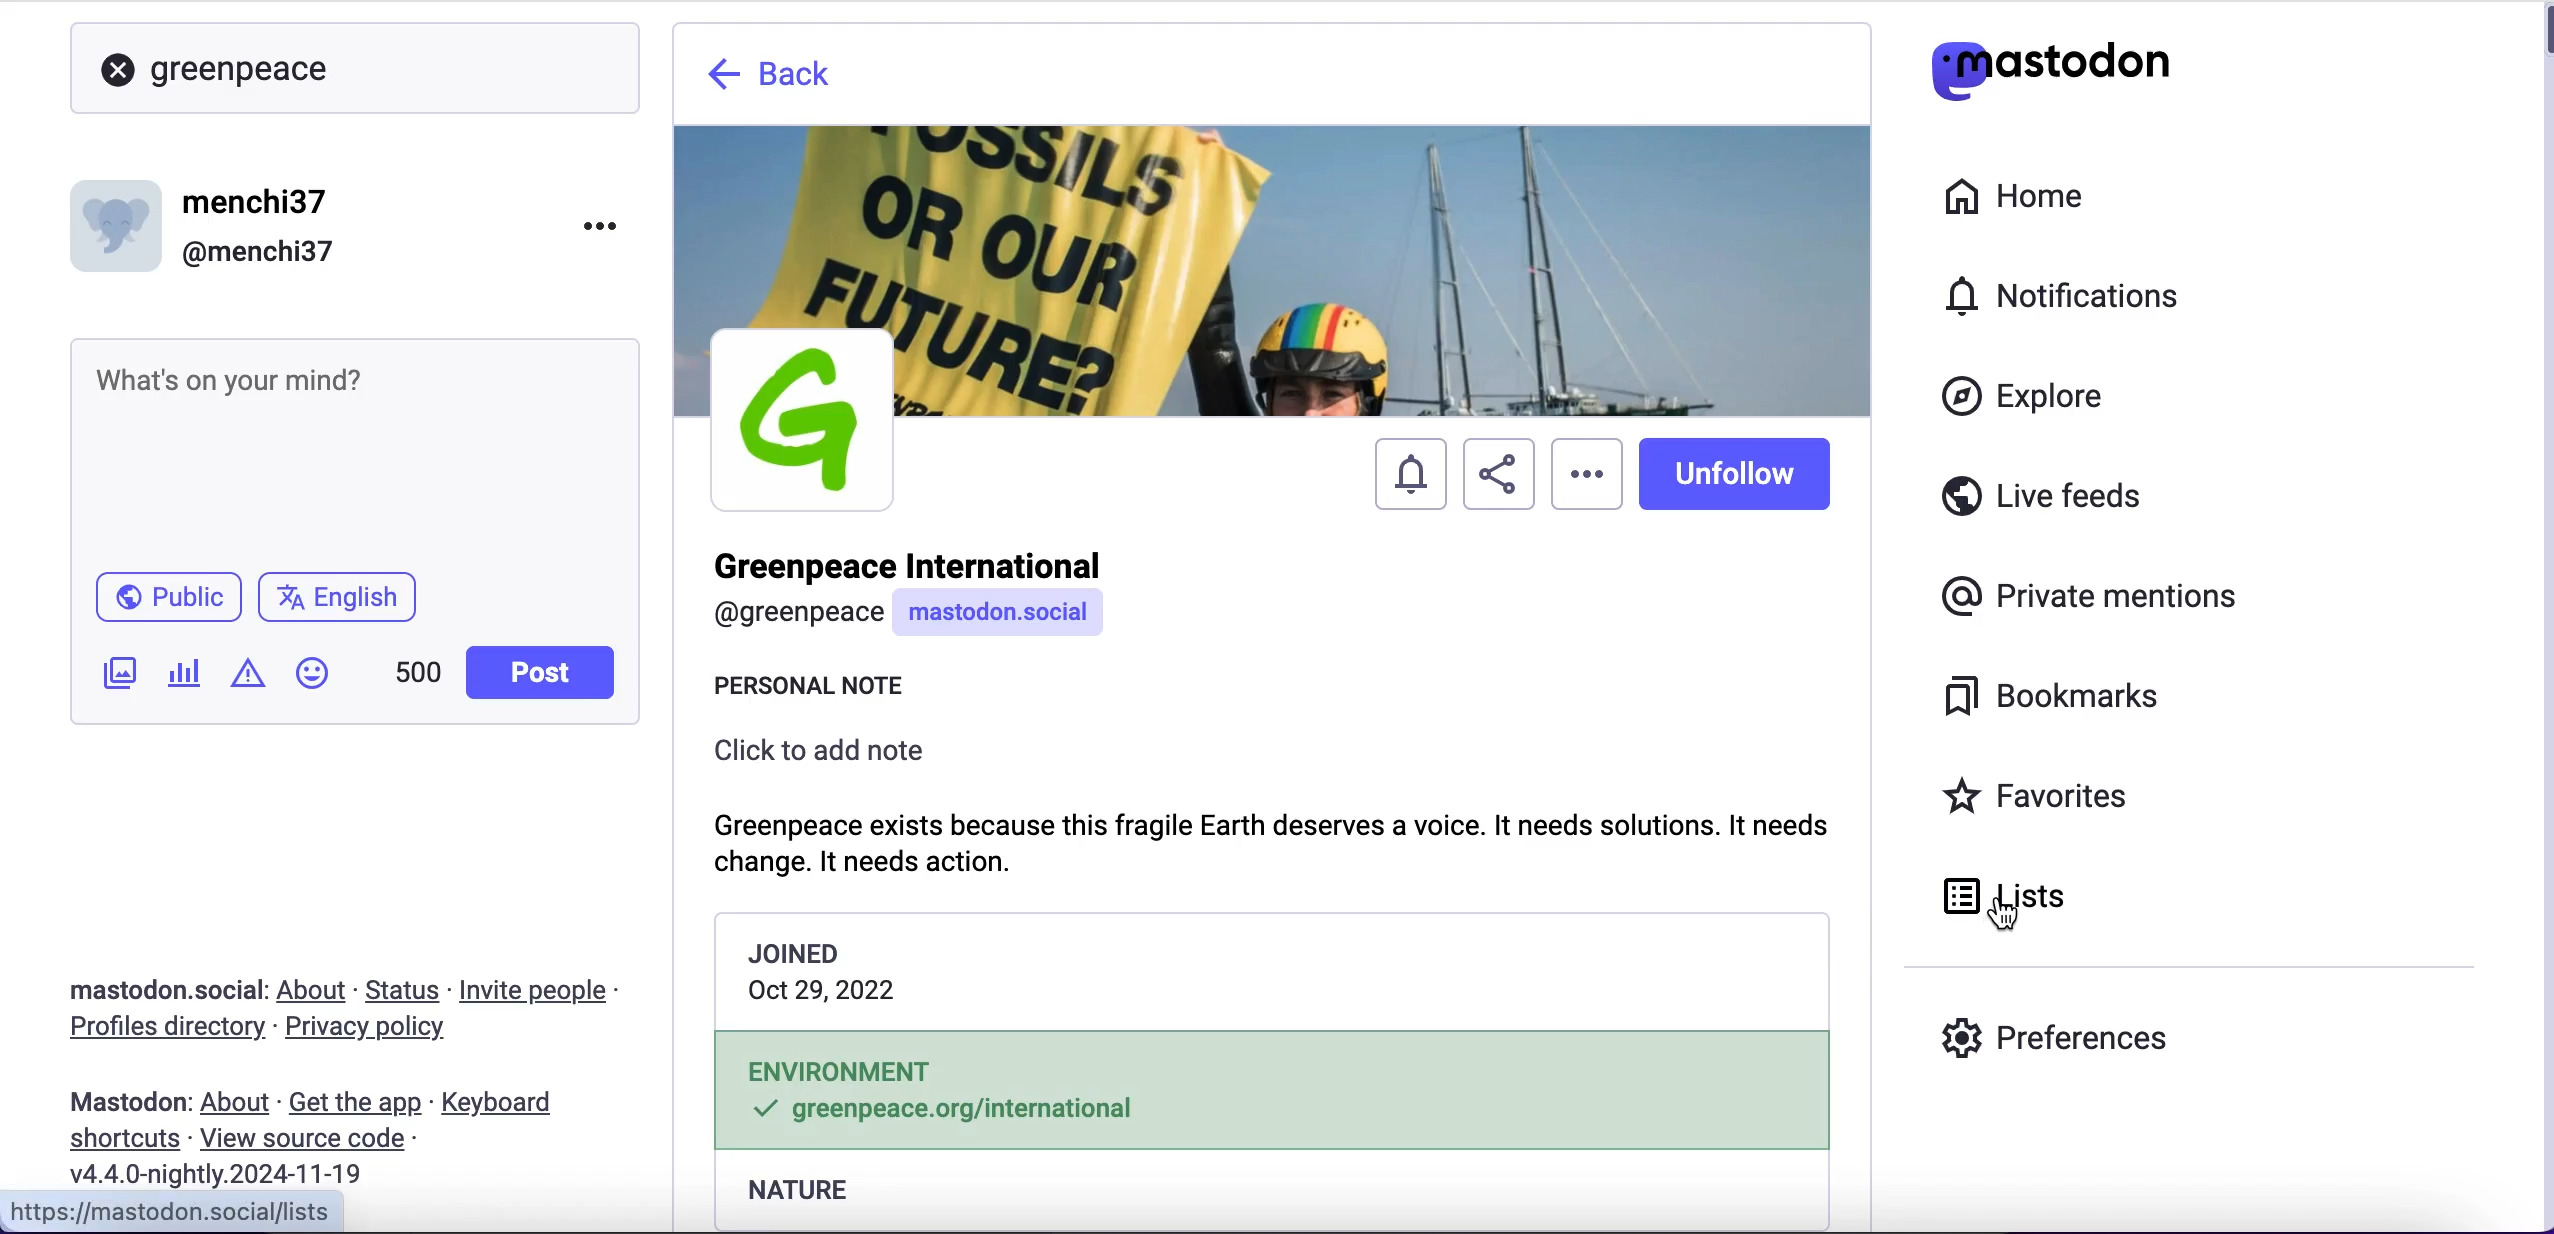 This screenshot has height=1234, width=2554. Describe the element at coordinates (316, 990) in the screenshot. I see `about` at that location.